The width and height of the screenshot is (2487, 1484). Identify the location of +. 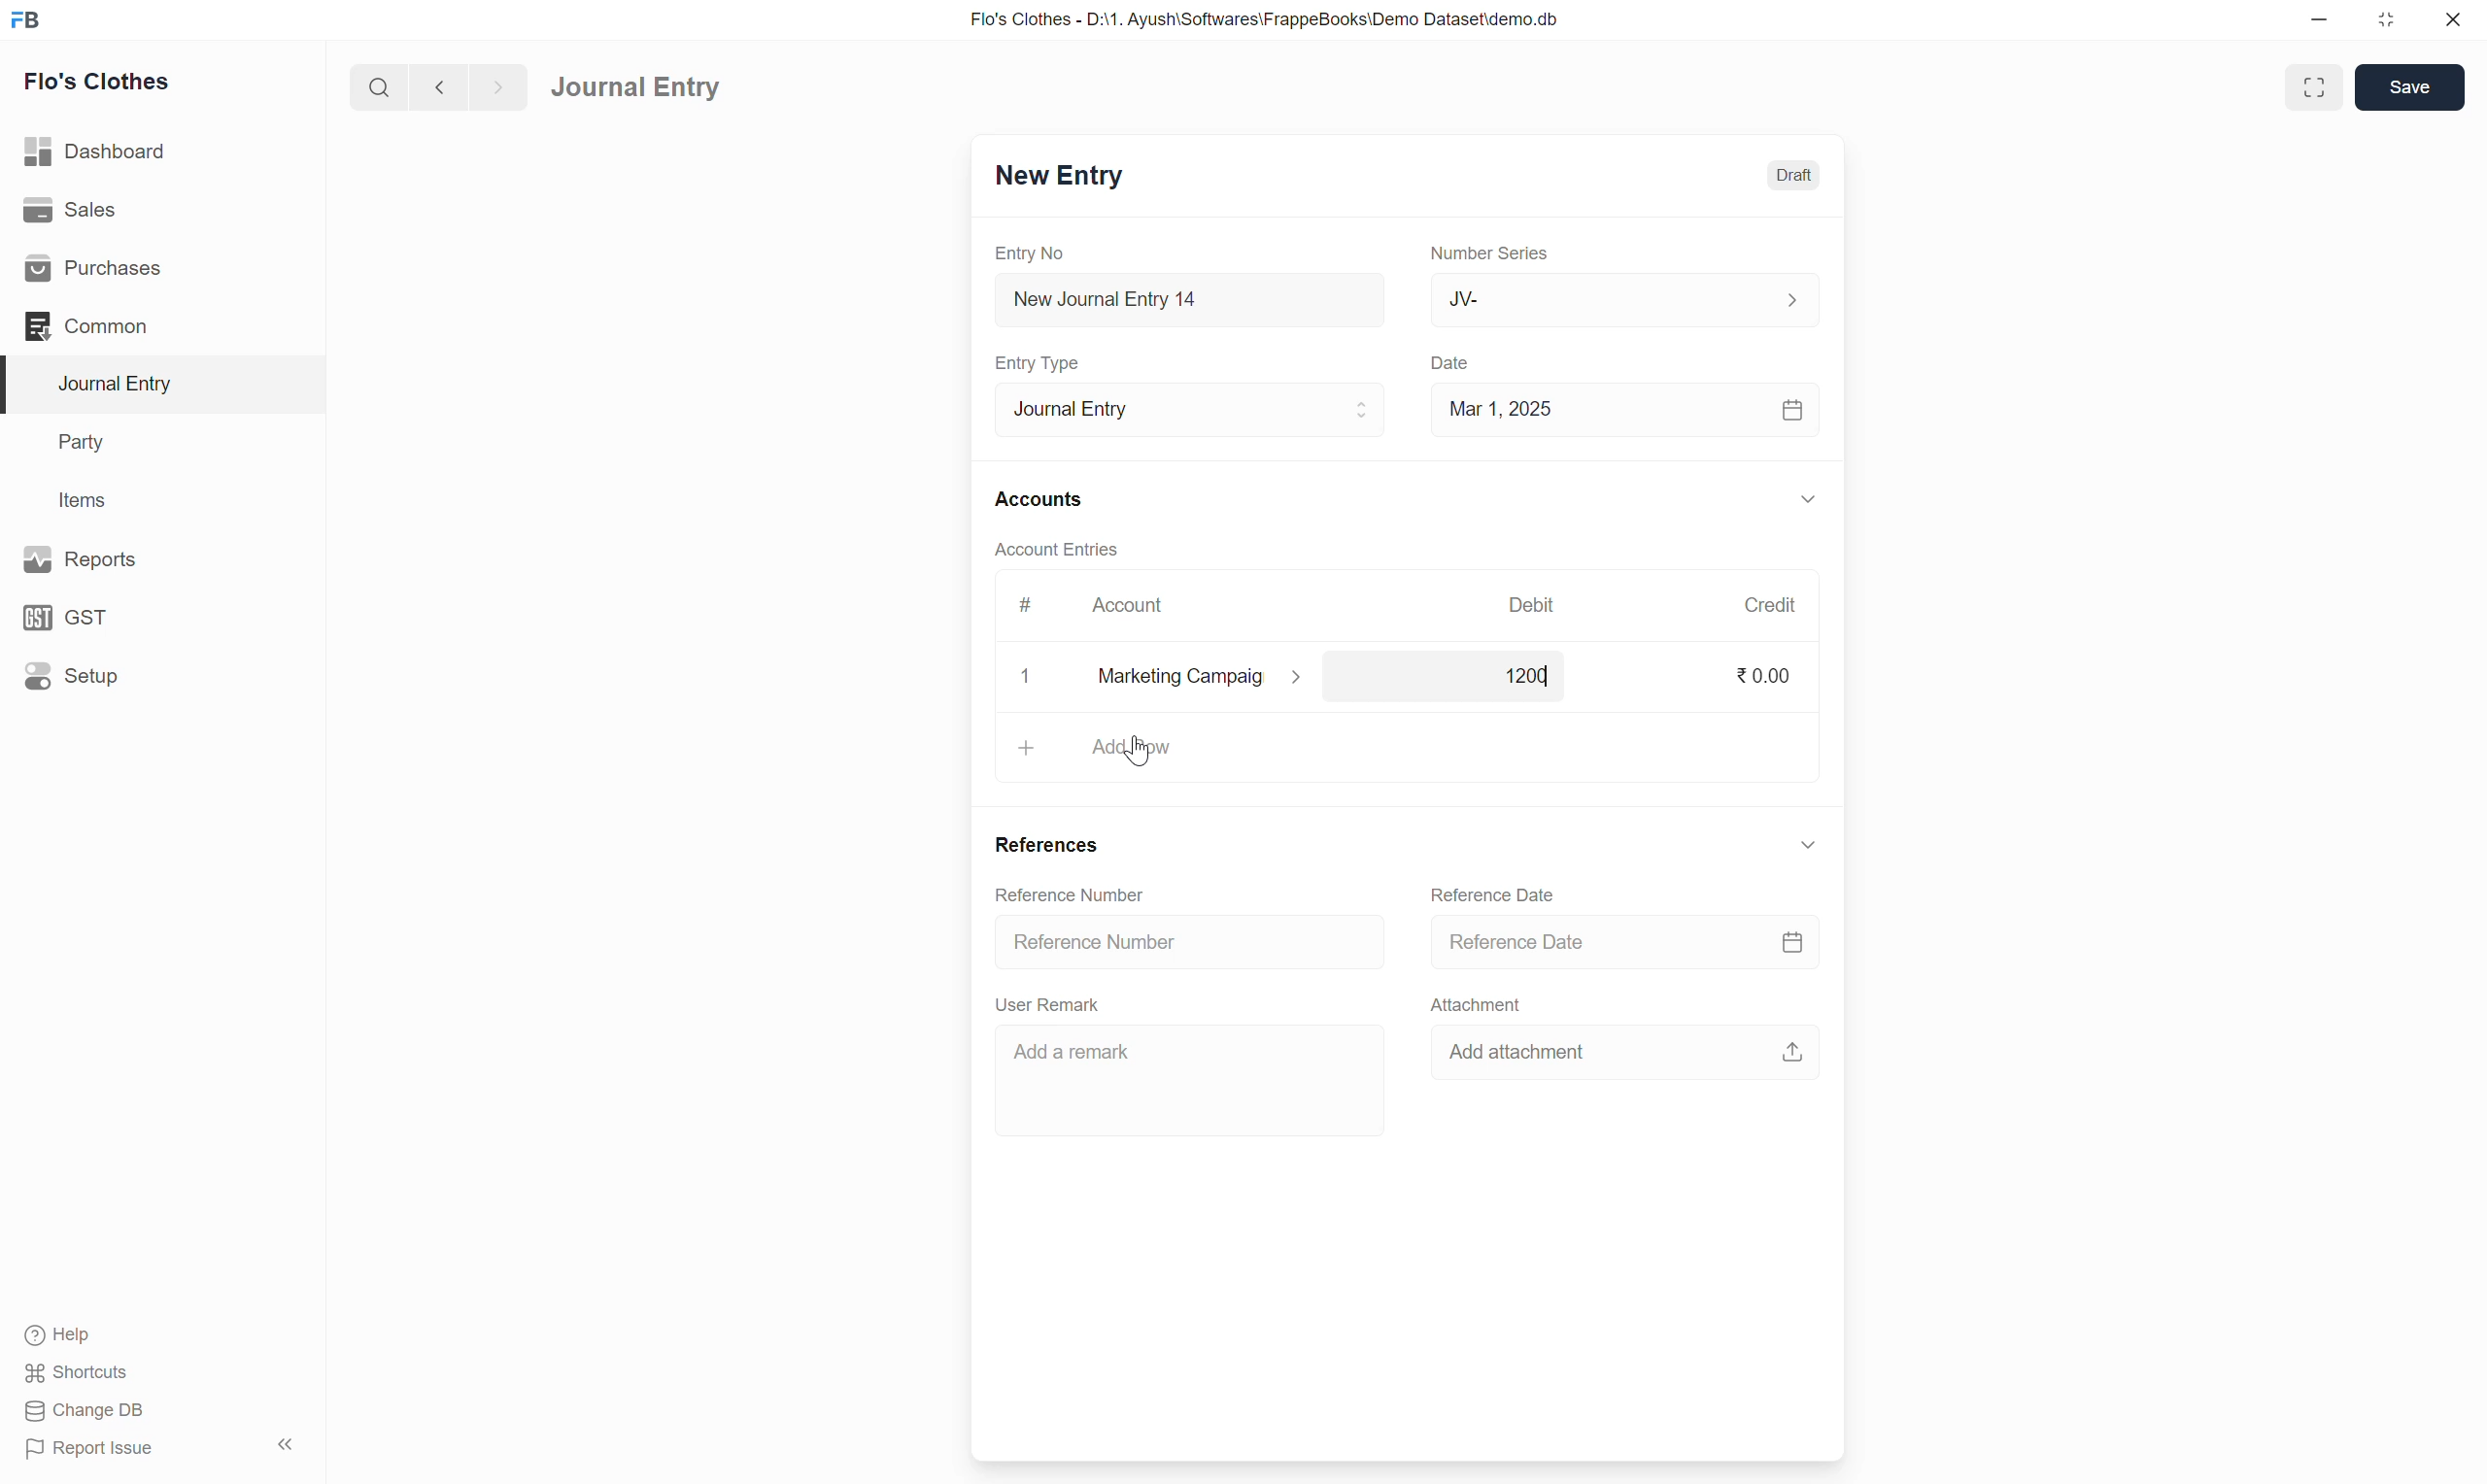
(1028, 746).